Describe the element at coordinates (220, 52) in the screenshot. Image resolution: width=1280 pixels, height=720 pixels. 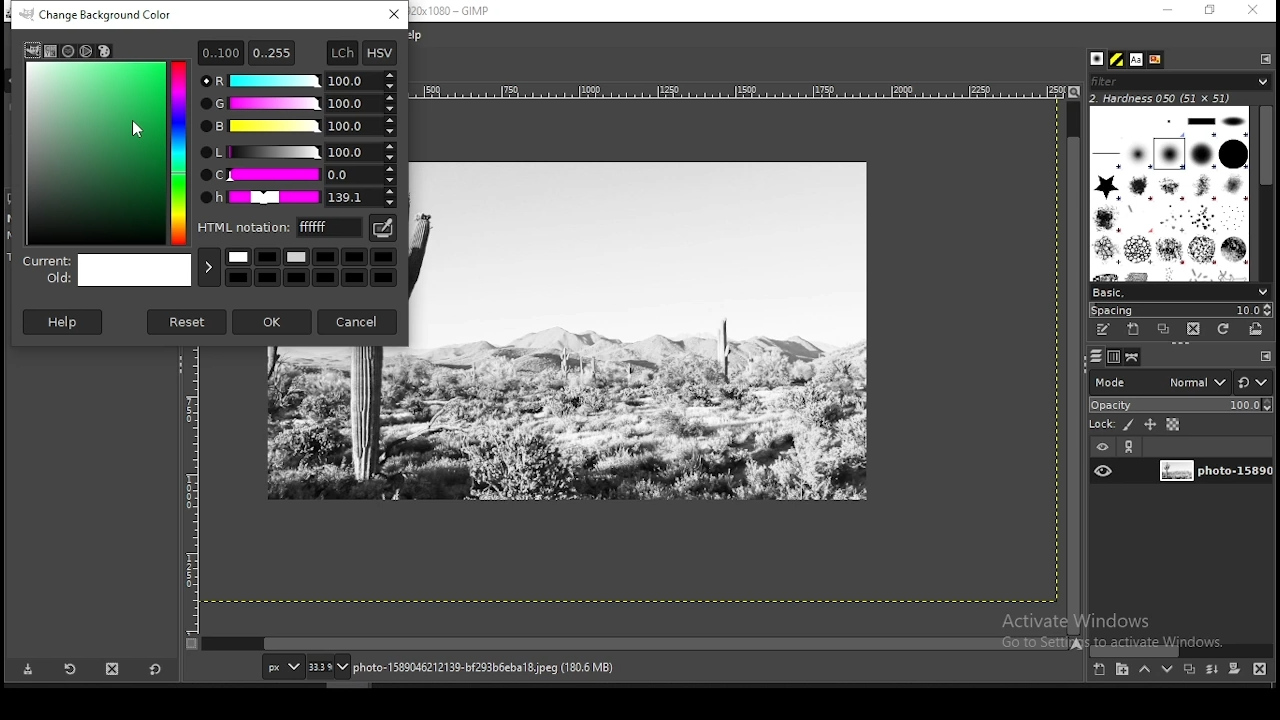
I see `0..100` at that location.